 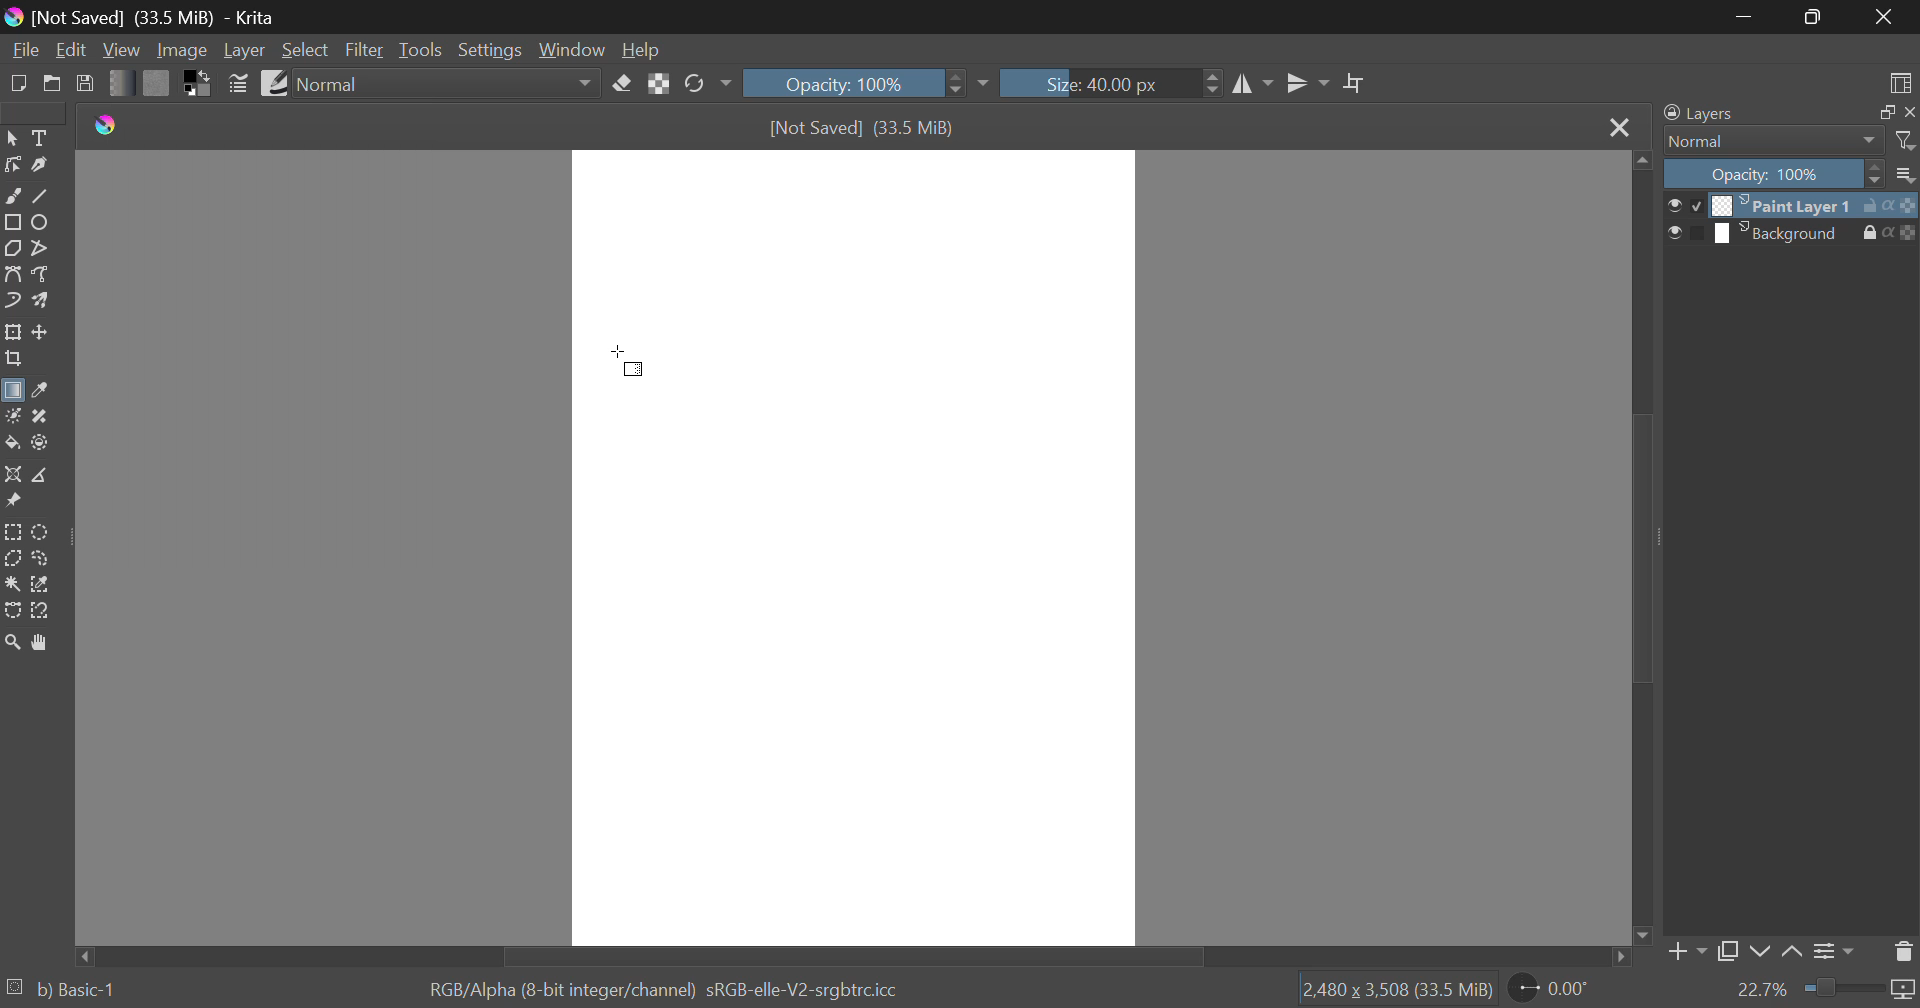 I want to click on Image, so click(x=180, y=49).